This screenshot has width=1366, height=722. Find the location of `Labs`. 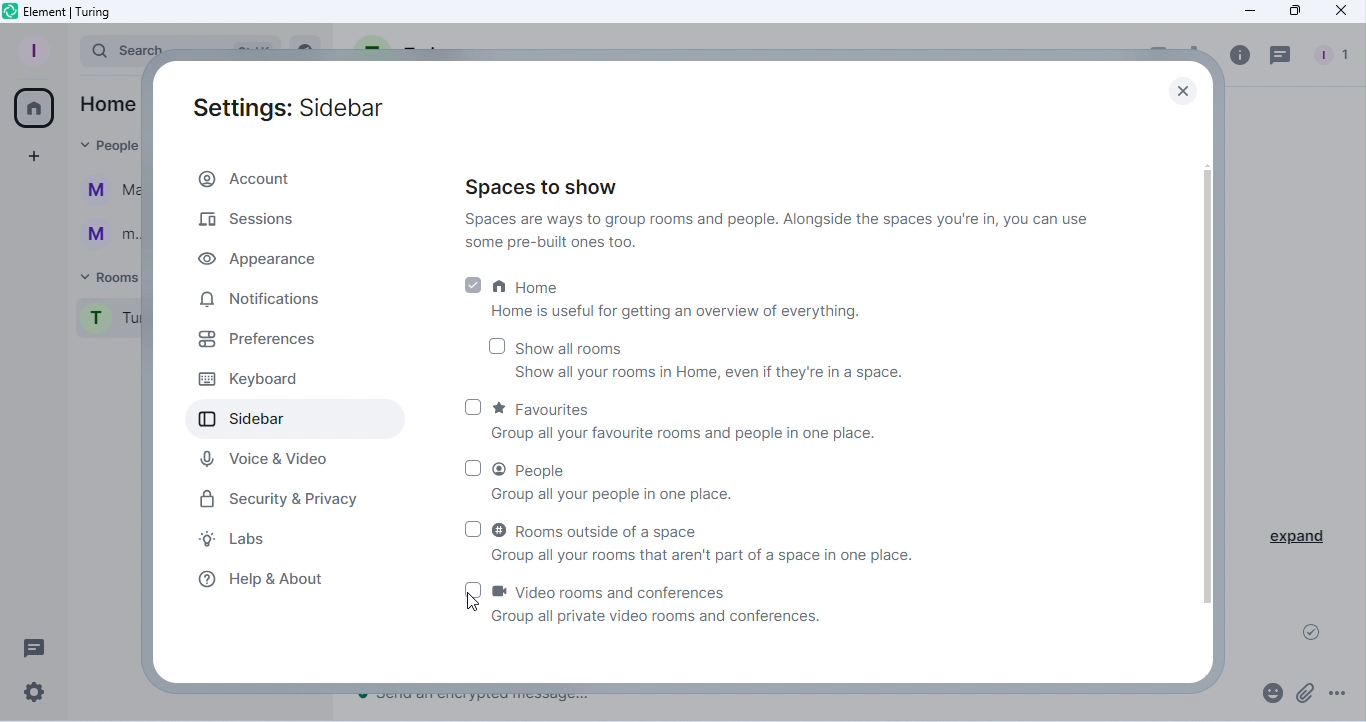

Labs is located at coordinates (239, 538).